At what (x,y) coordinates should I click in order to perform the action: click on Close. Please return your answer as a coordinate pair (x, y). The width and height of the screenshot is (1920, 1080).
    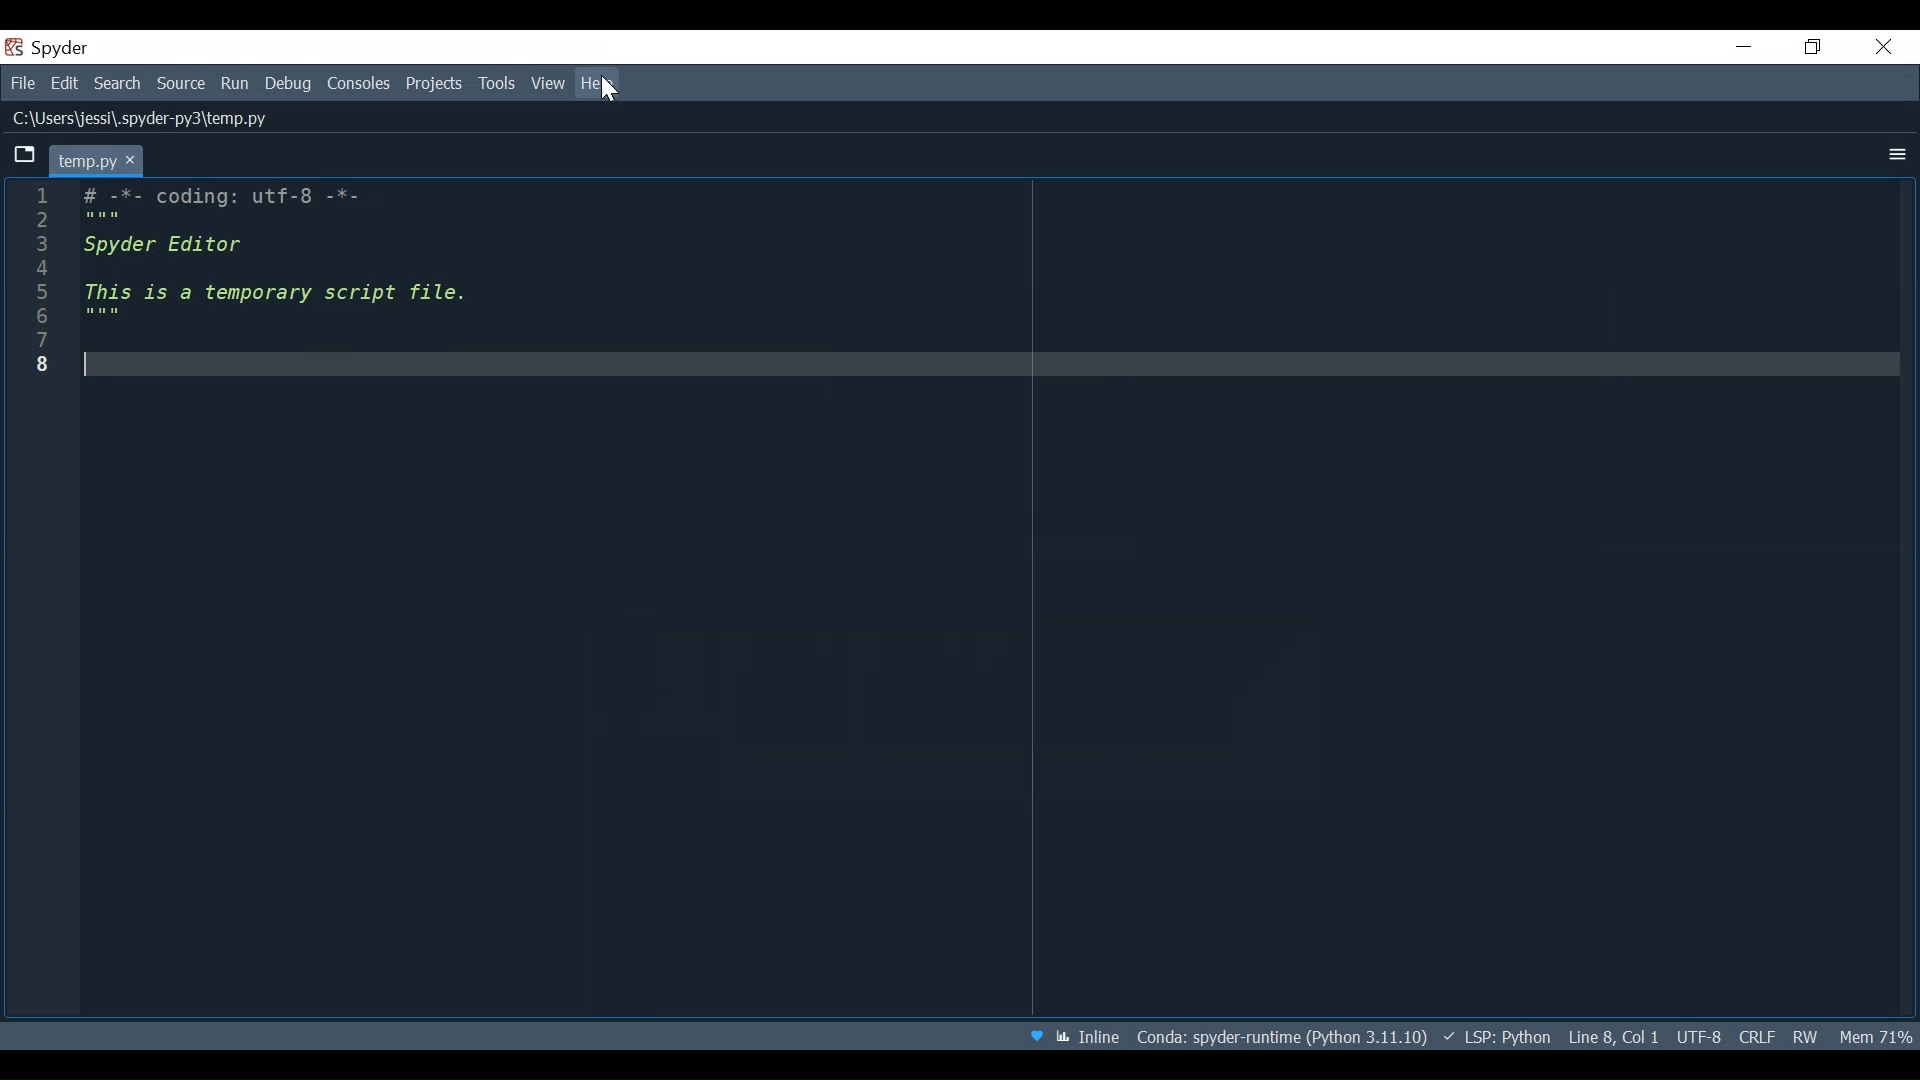
    Looking at the image, I should click on (1883, 48).